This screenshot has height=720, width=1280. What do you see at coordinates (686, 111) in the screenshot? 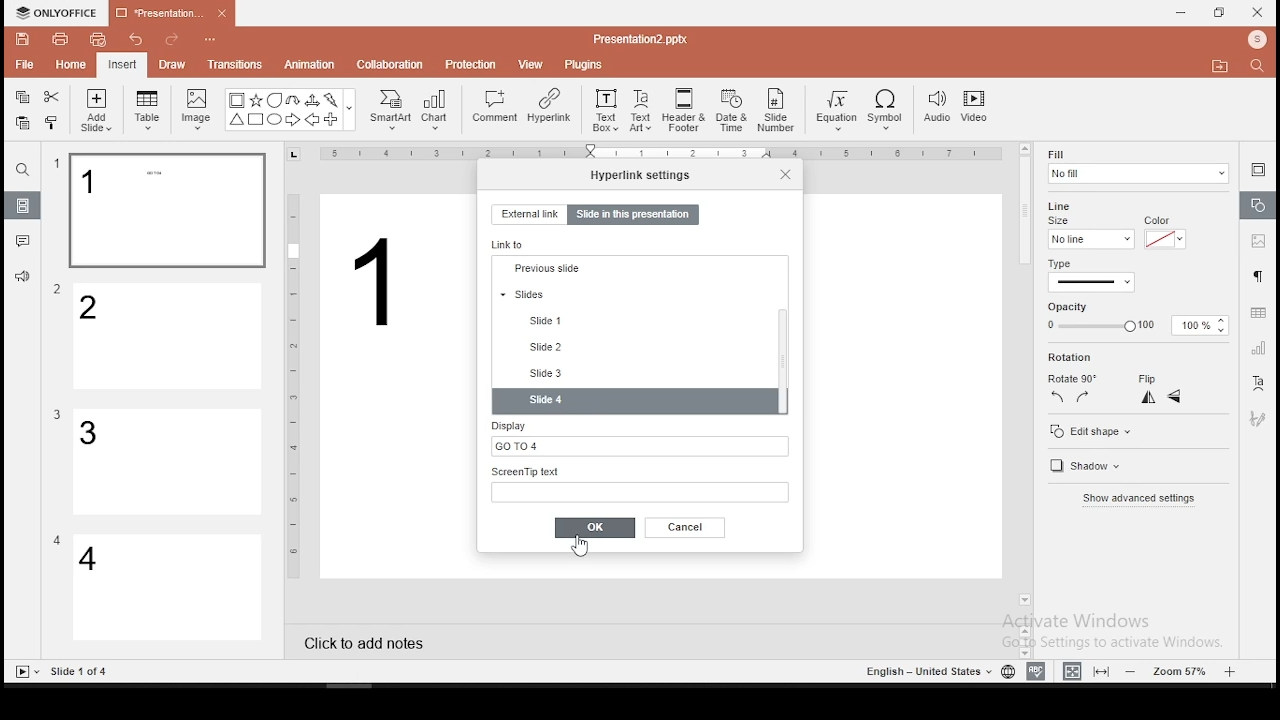
I see `header and footer` at bounding box center [686, 111].